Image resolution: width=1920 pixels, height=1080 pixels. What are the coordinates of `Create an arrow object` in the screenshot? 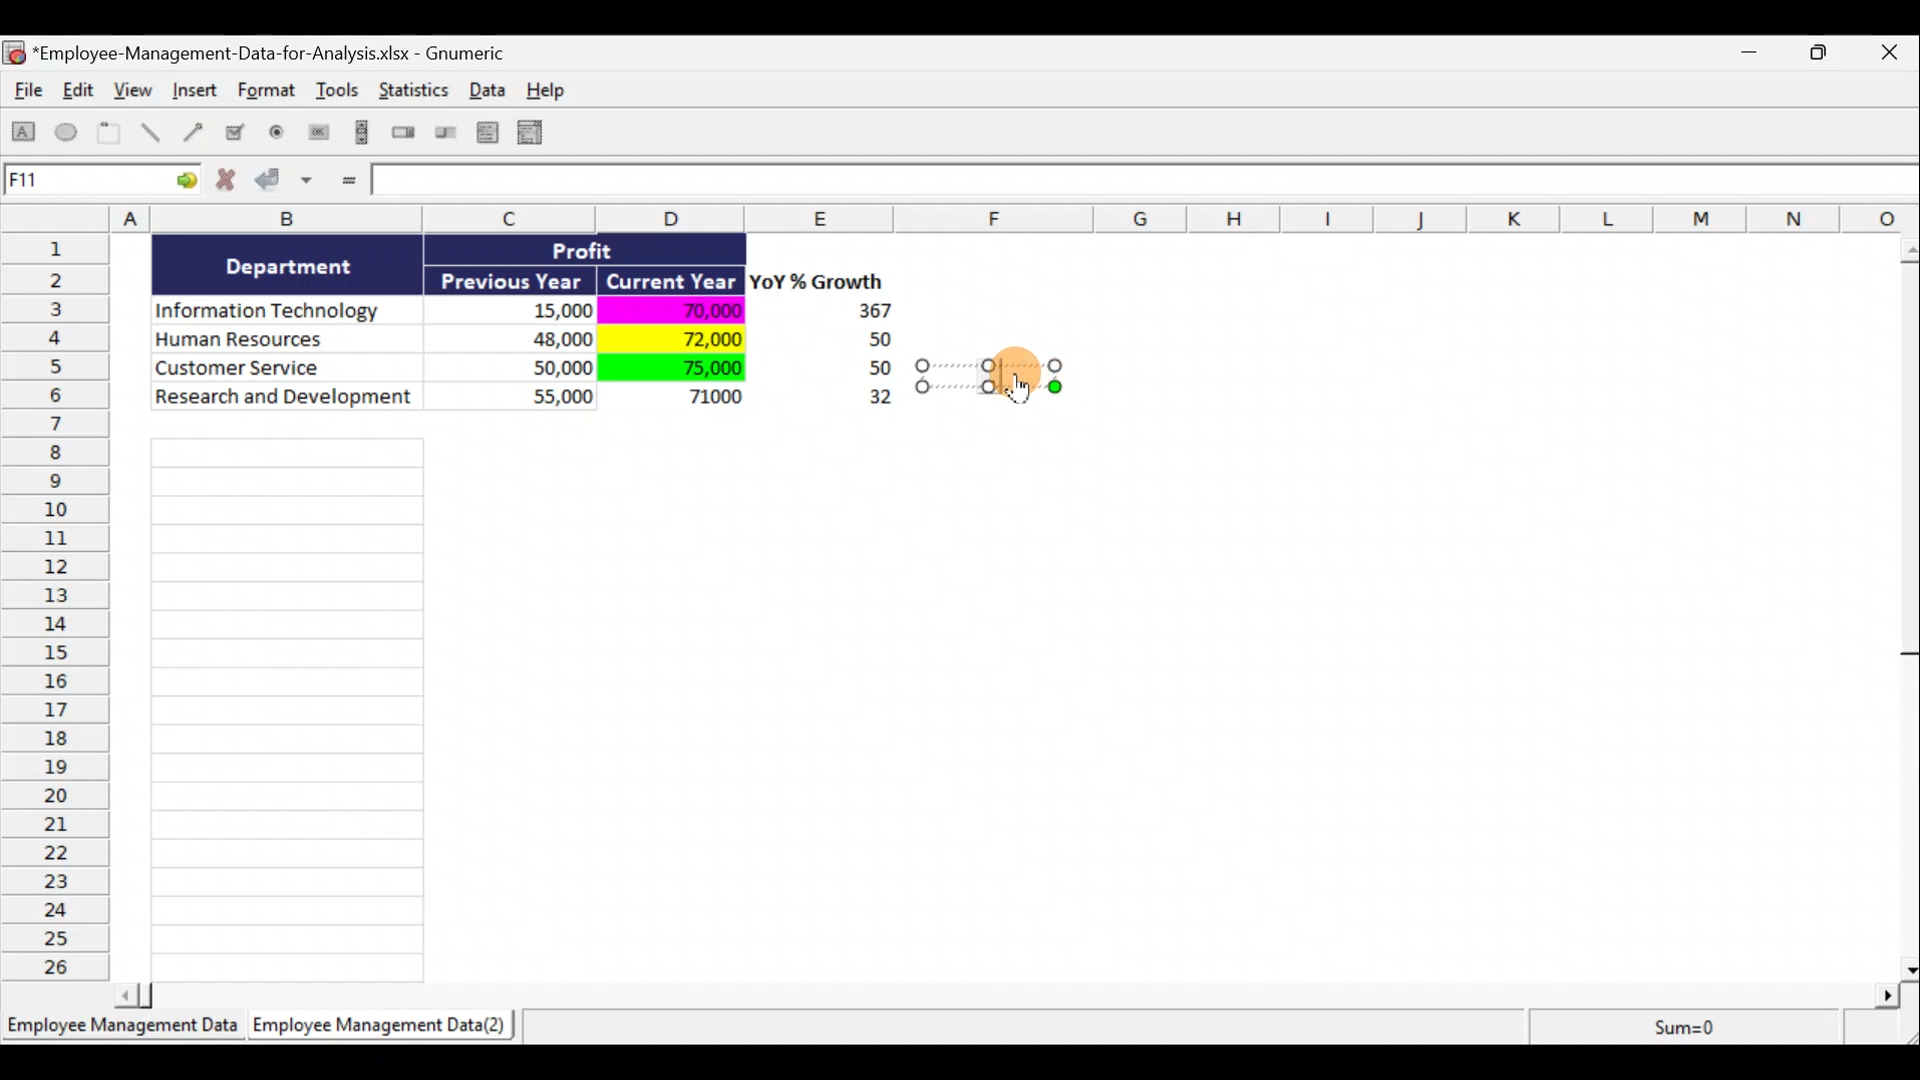 It's located at (193, 131).